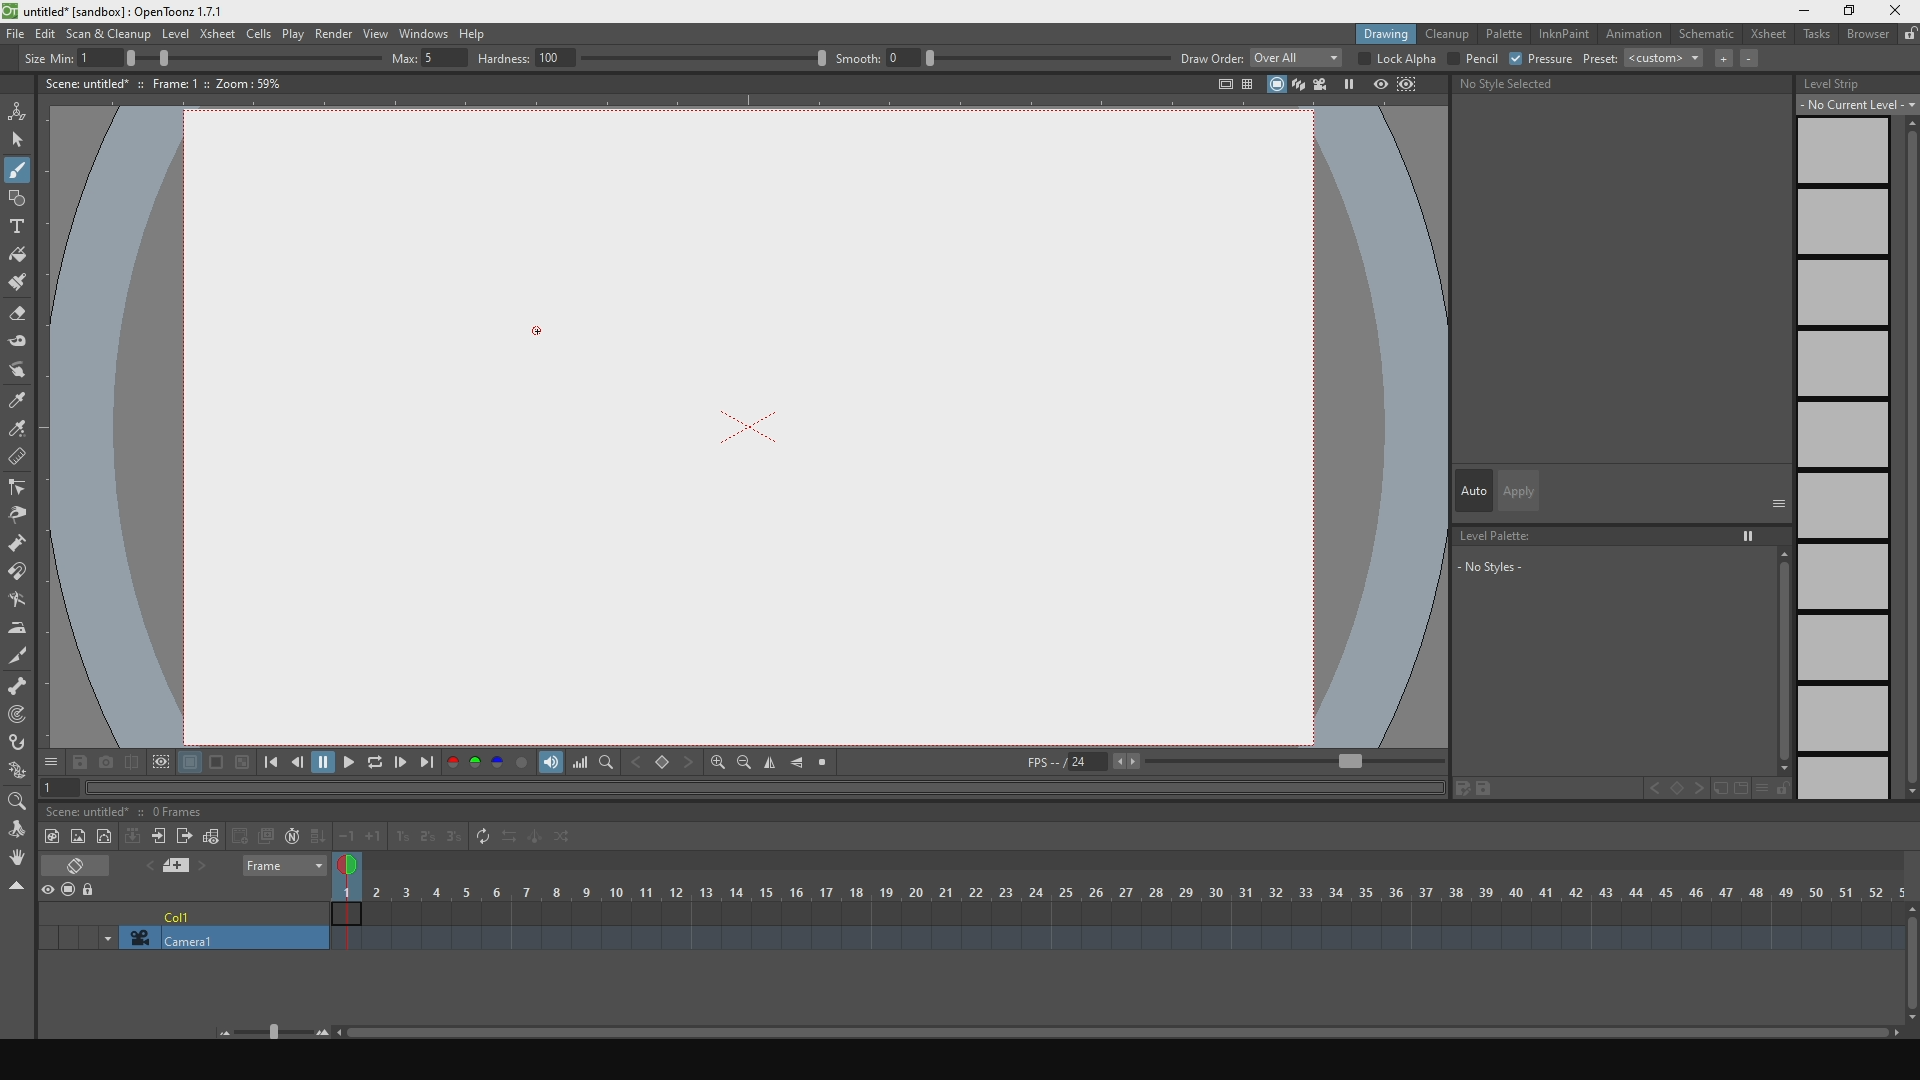  What do you see at coordinates (1208, 58) in the screenshot?
I see `draw order` at bounding box center [1208, 58].